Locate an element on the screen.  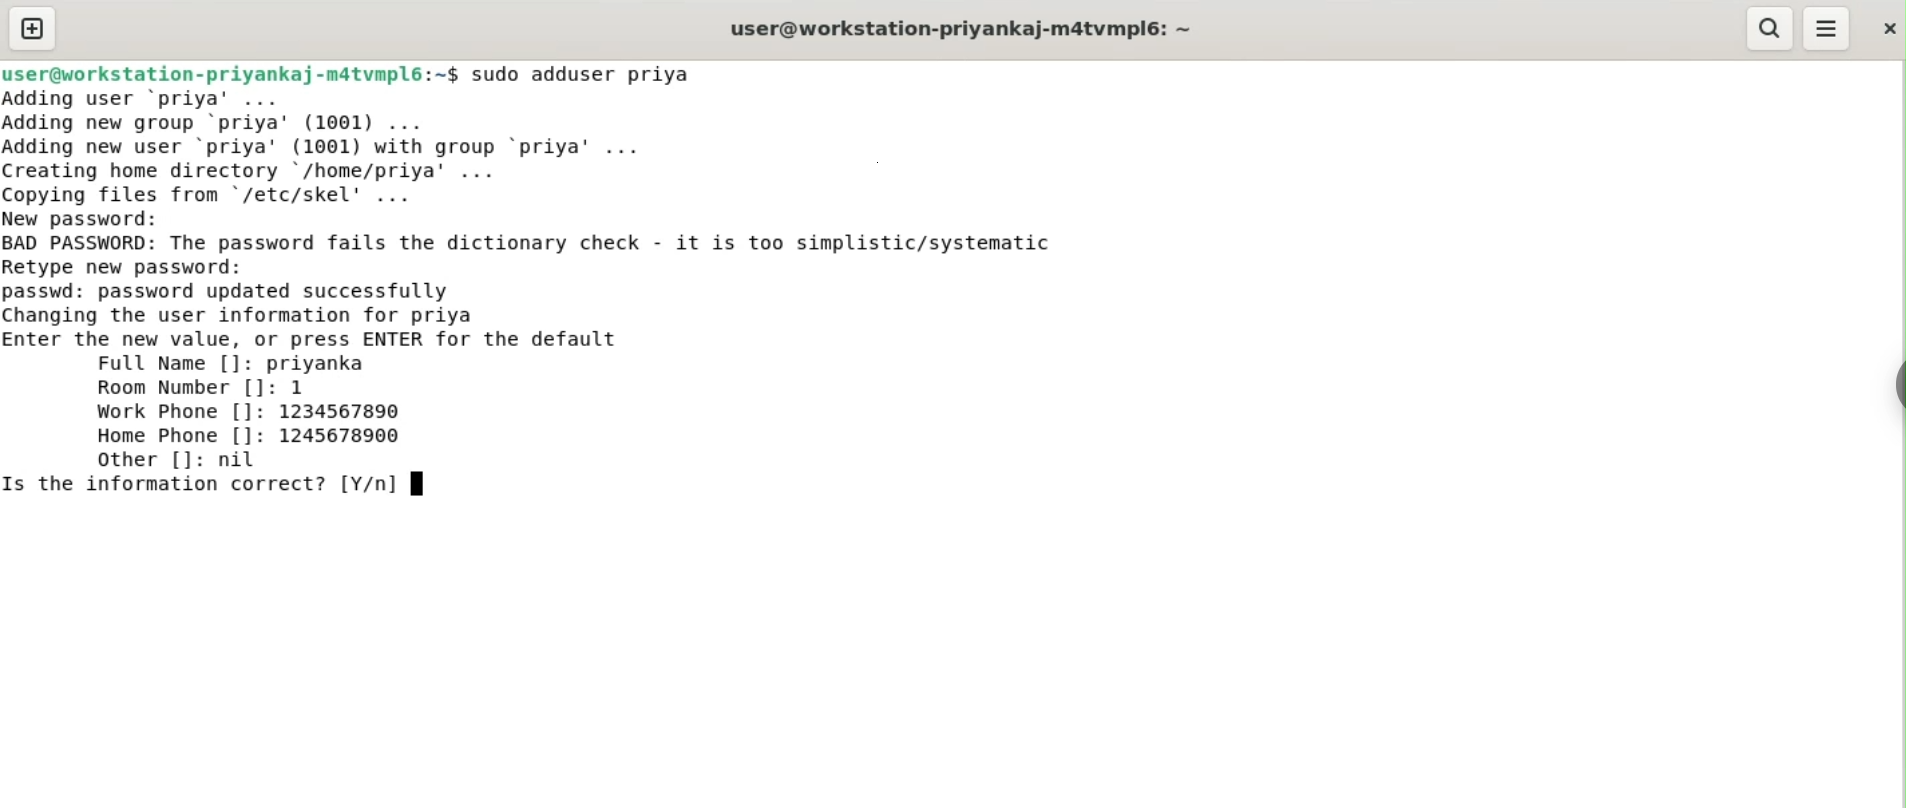
search is located at coordinates (1771, 29).